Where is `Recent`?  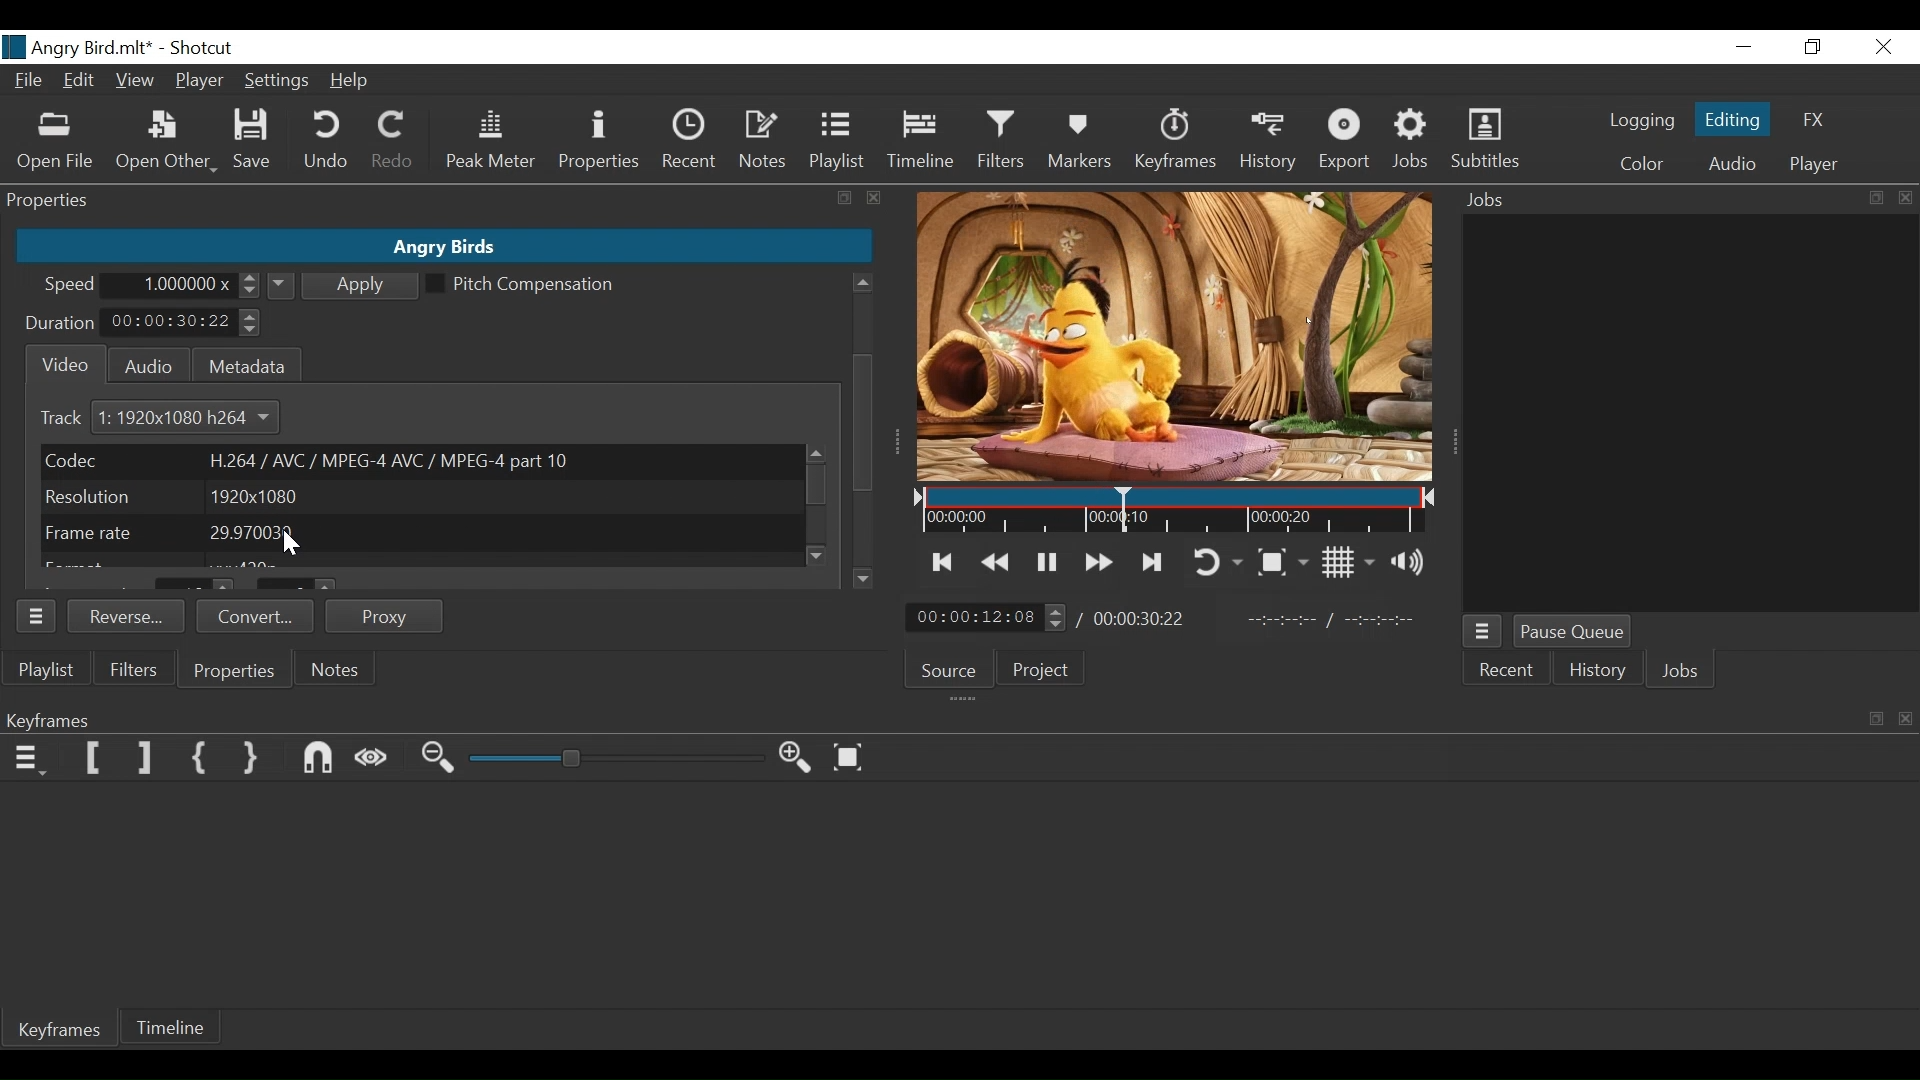
Recent is located at coordinates (1509, 672).